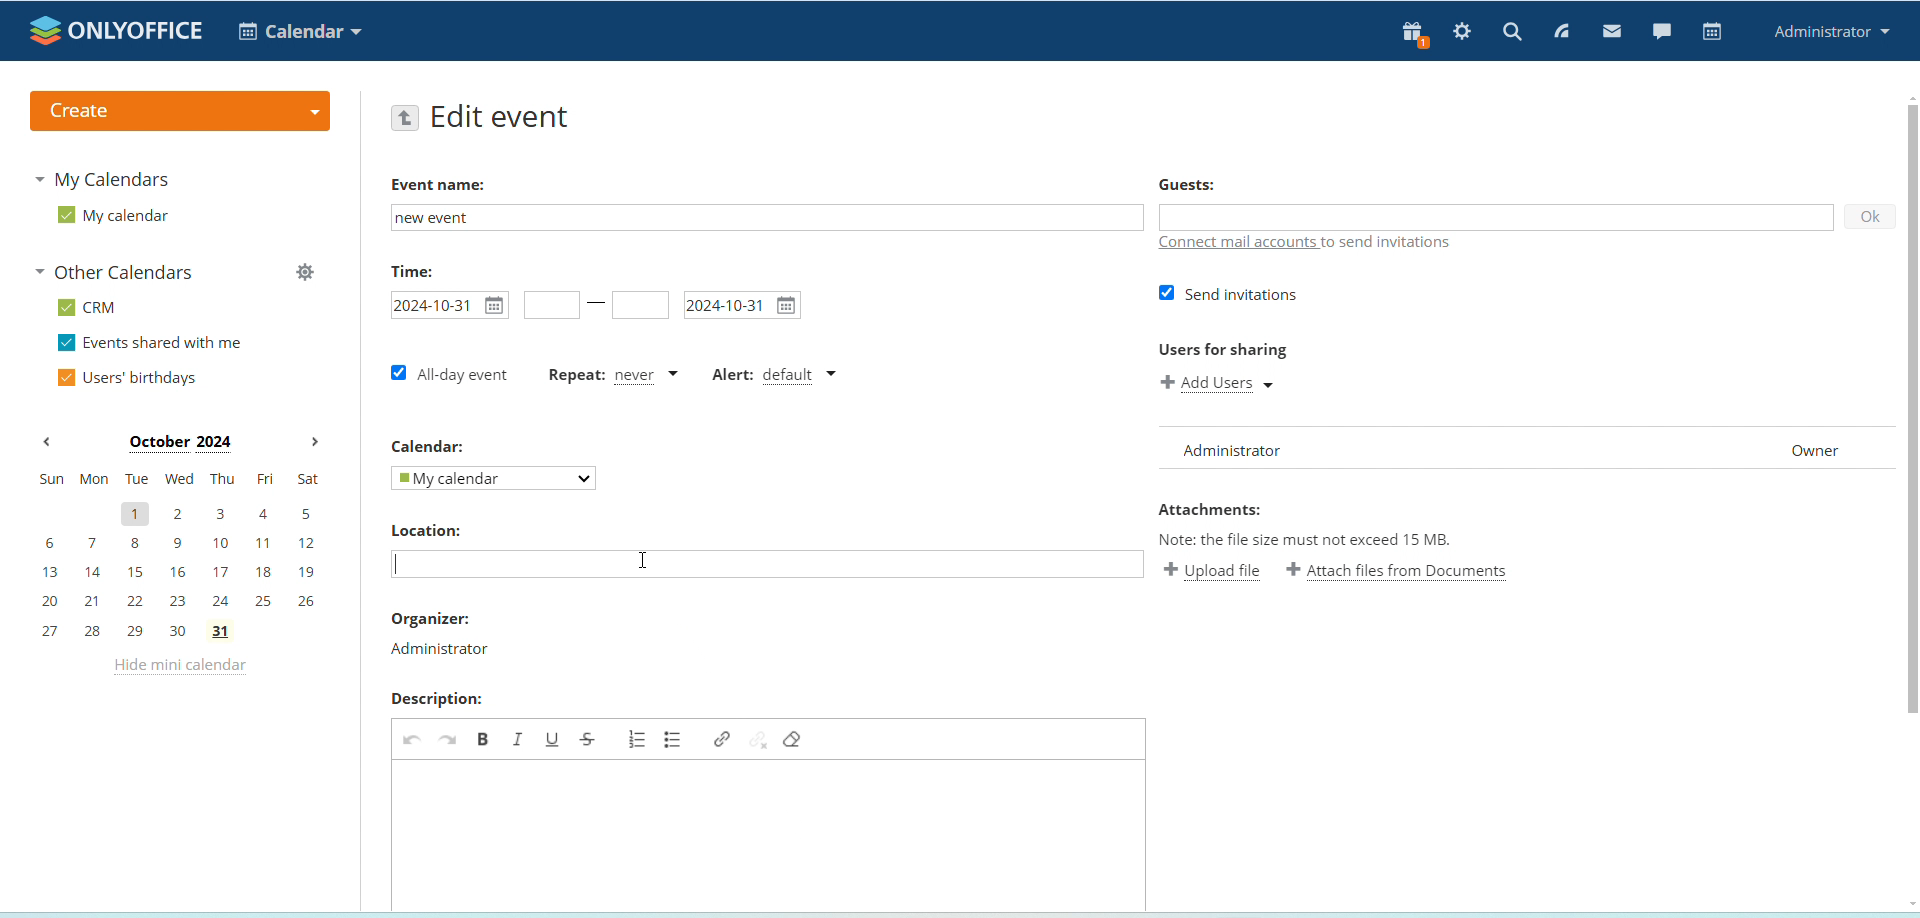 Image resolution: width=1920 pixels, height=918 pixels. Describe the element at coordinates (180, 444) in the screenshot. I see `month on display` at that location.